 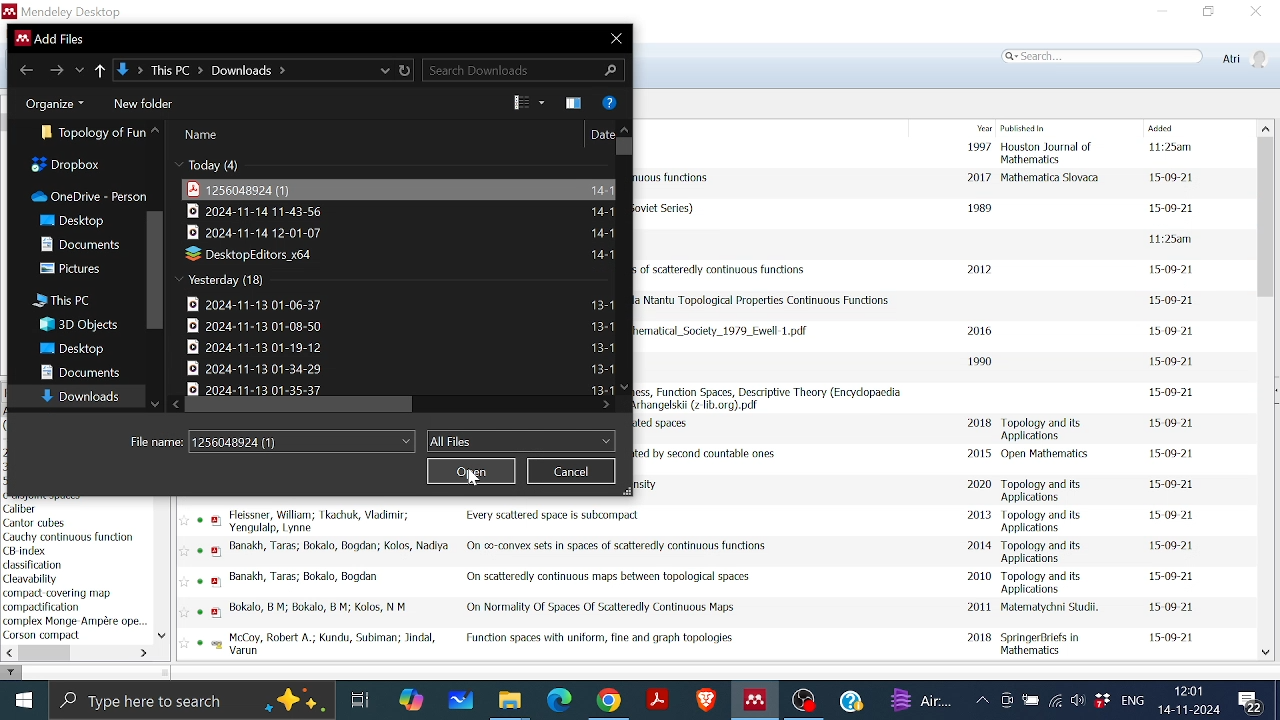 What do you see at coordinates (1173, 177) in the screenshot?
I see `date` at bounding box center [1173, 177].